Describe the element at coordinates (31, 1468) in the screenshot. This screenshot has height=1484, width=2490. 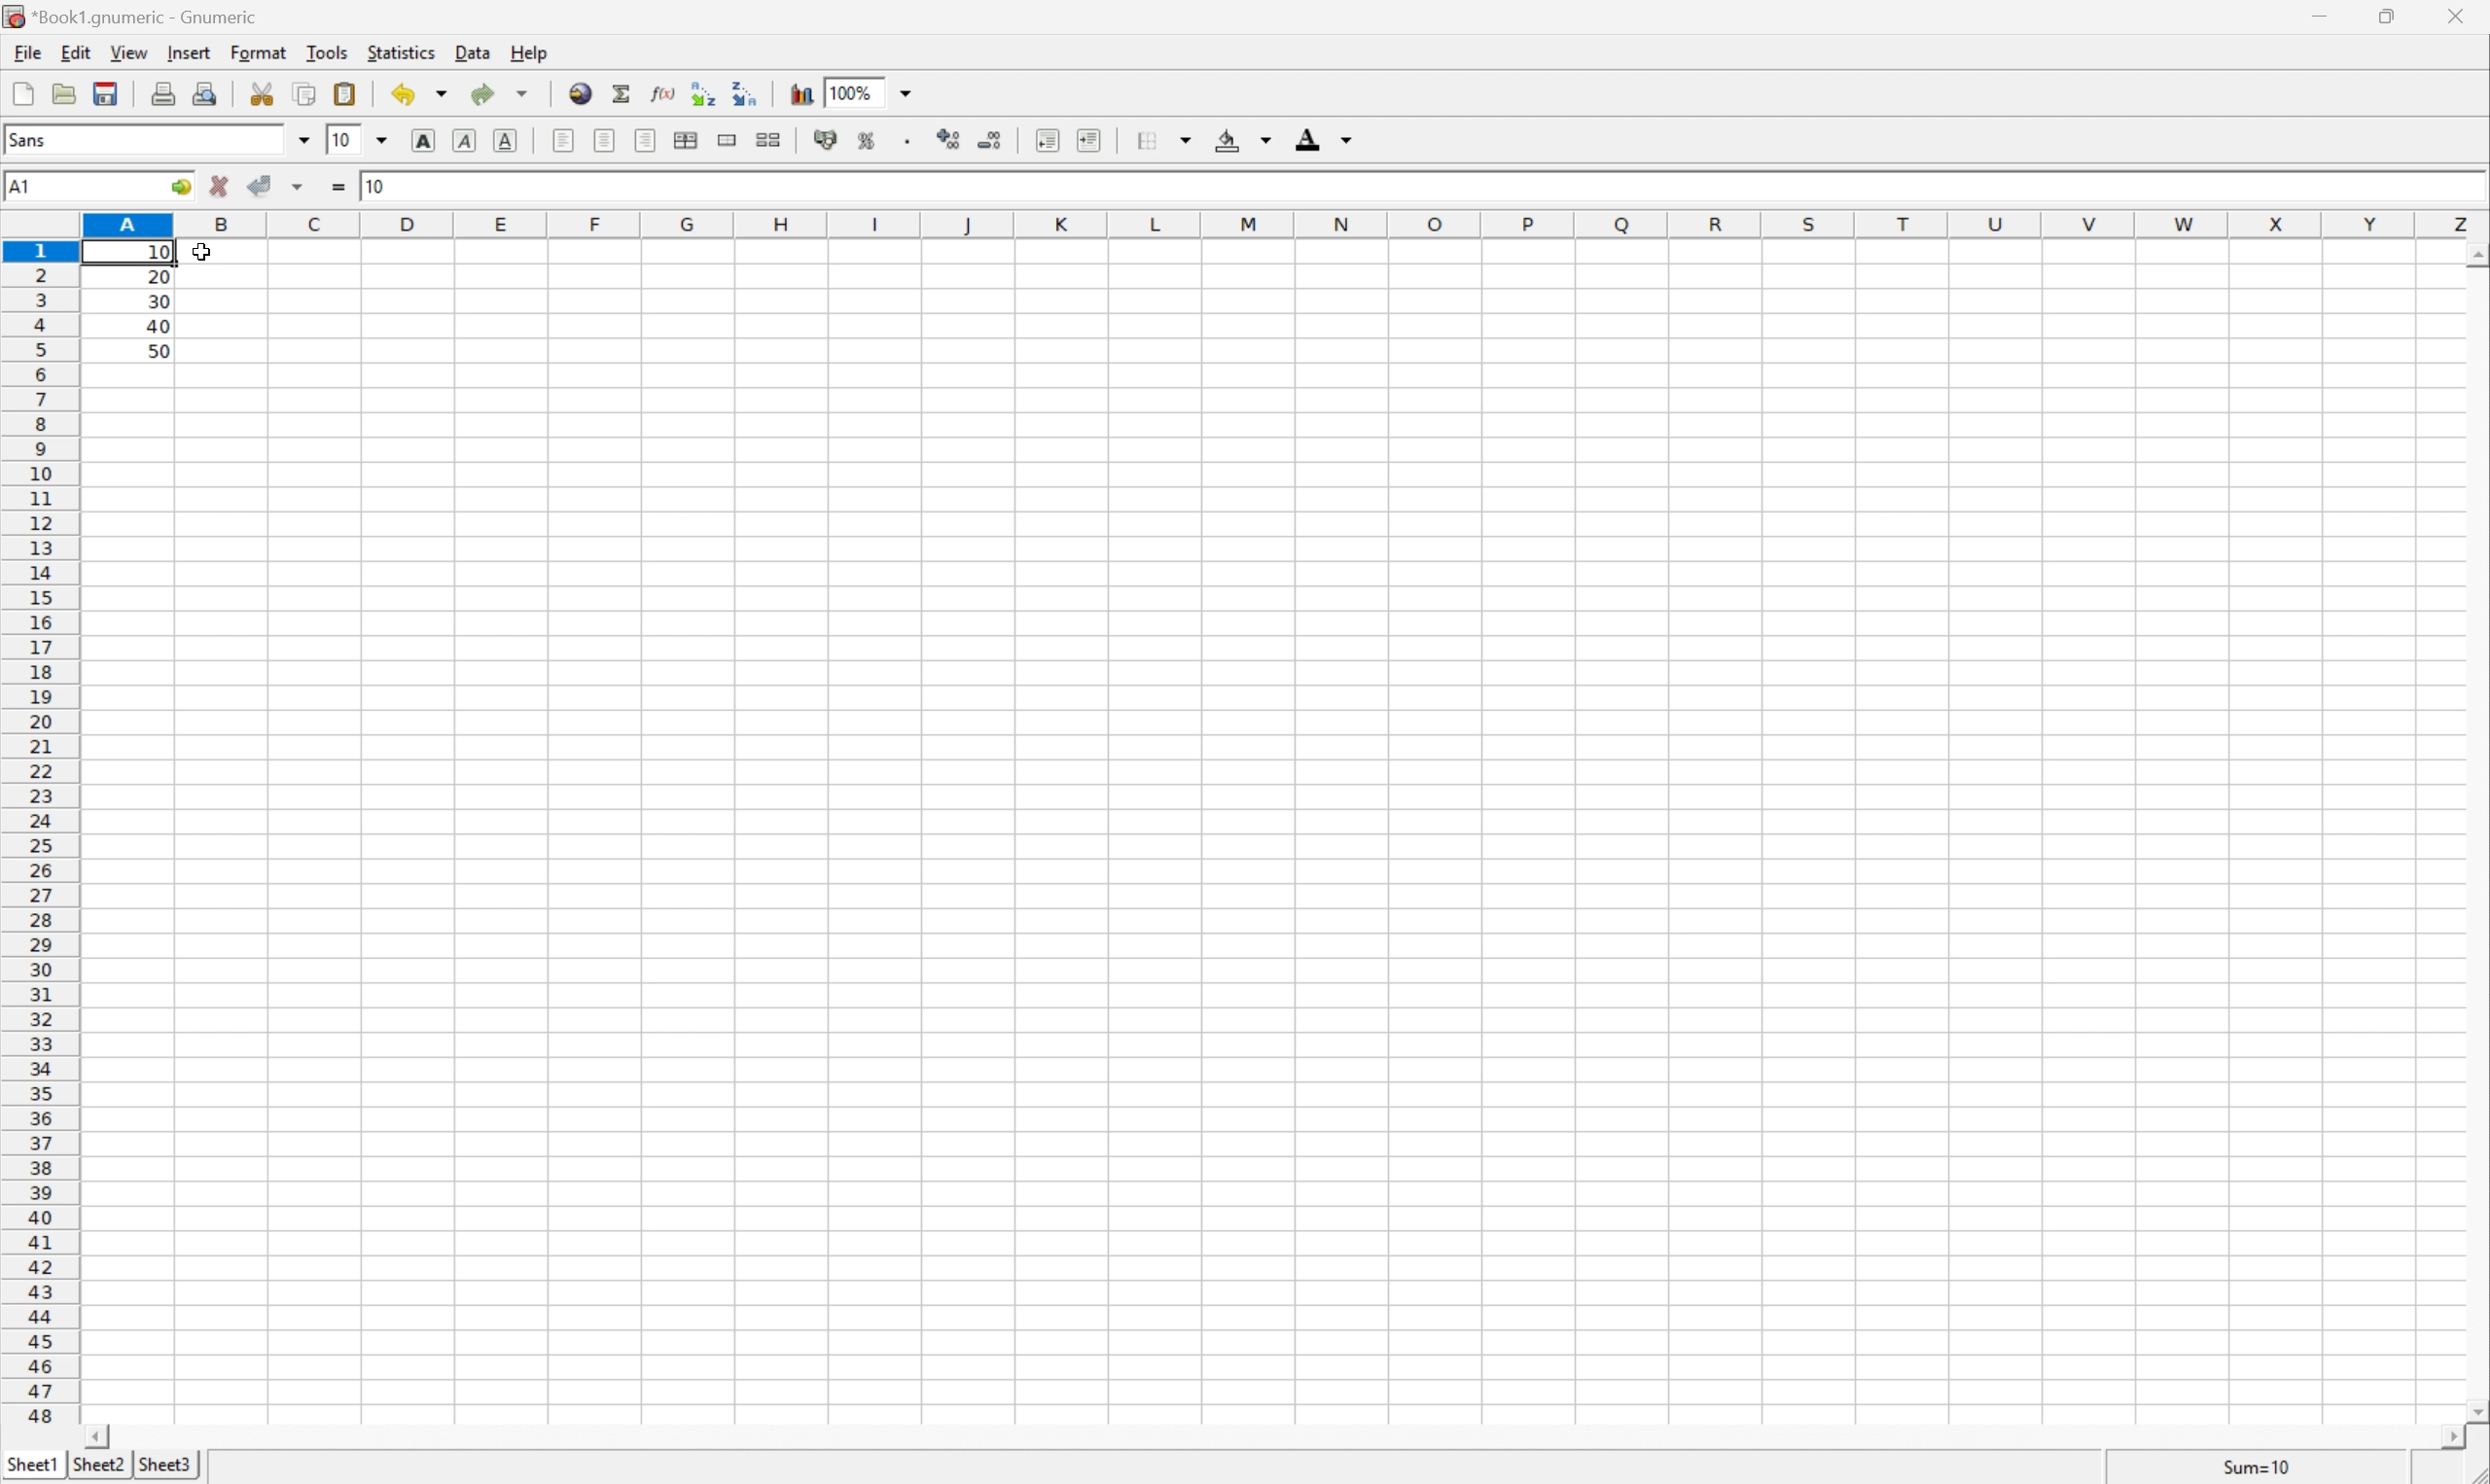
I see `Sheet1` at that location.